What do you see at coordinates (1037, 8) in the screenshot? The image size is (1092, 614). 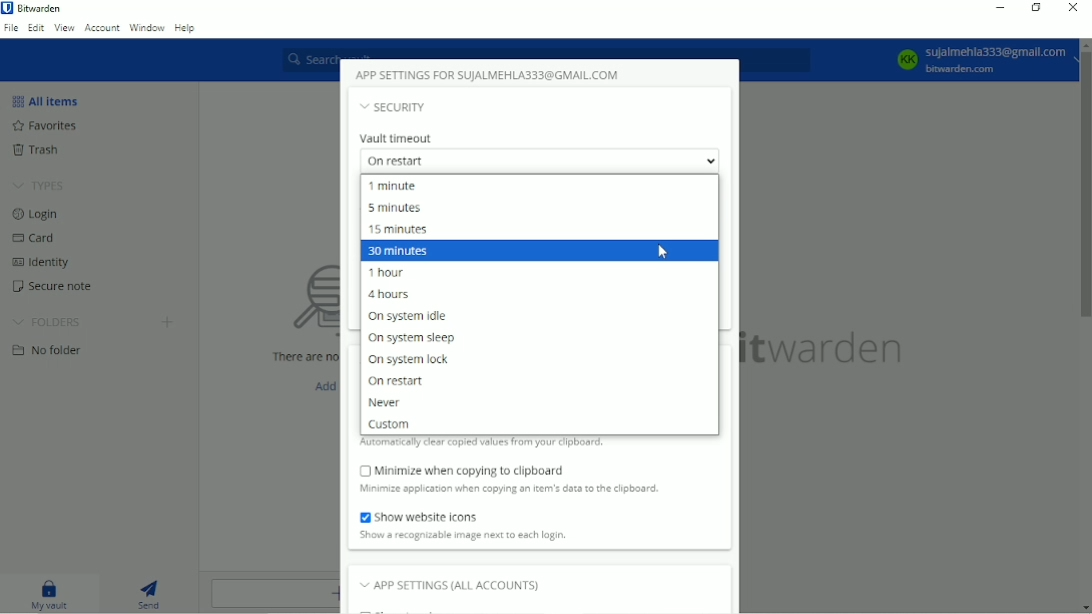 I see `Resize` at bounding box center [1037, 8].